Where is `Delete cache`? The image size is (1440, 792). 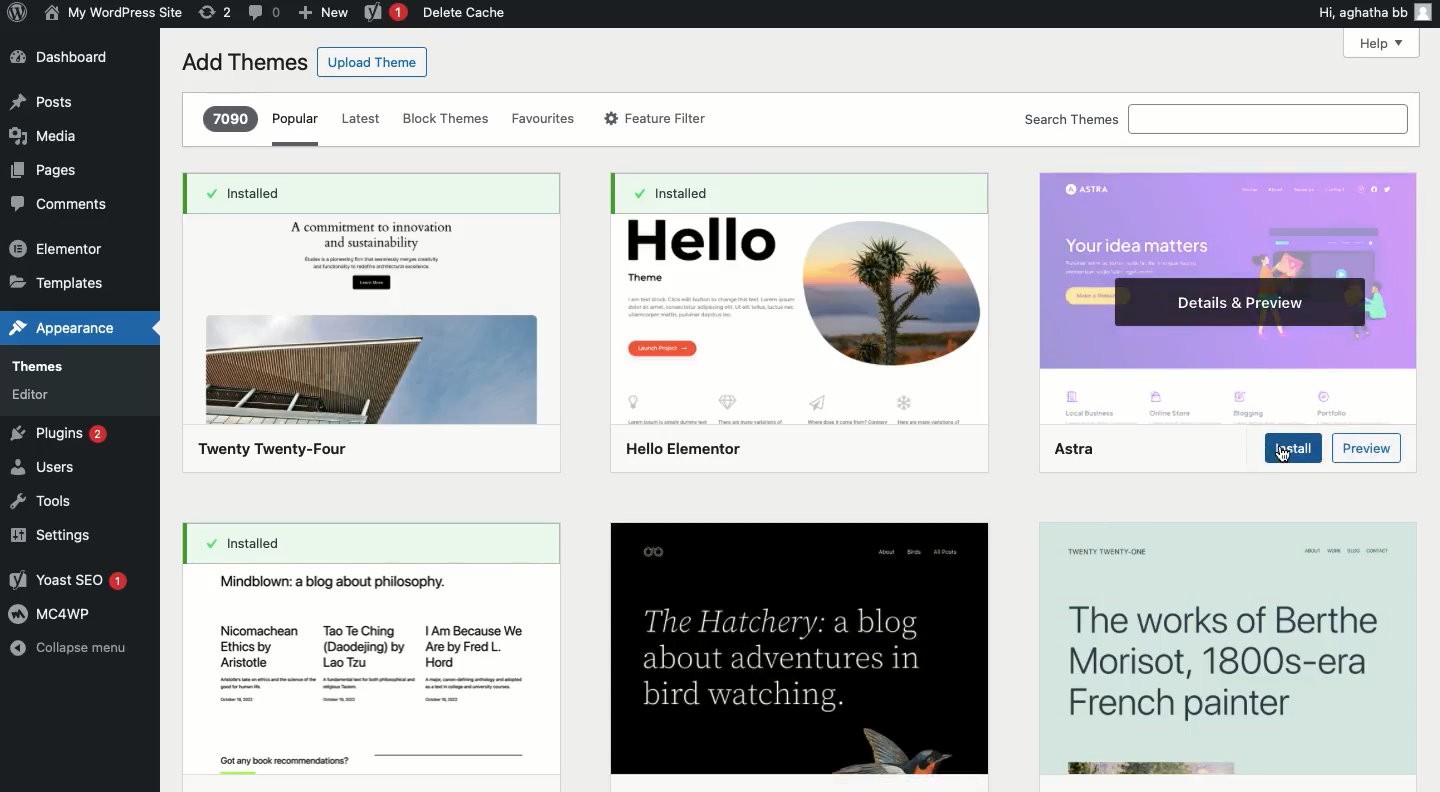
Delete cache is located at coordinates (470, 12).